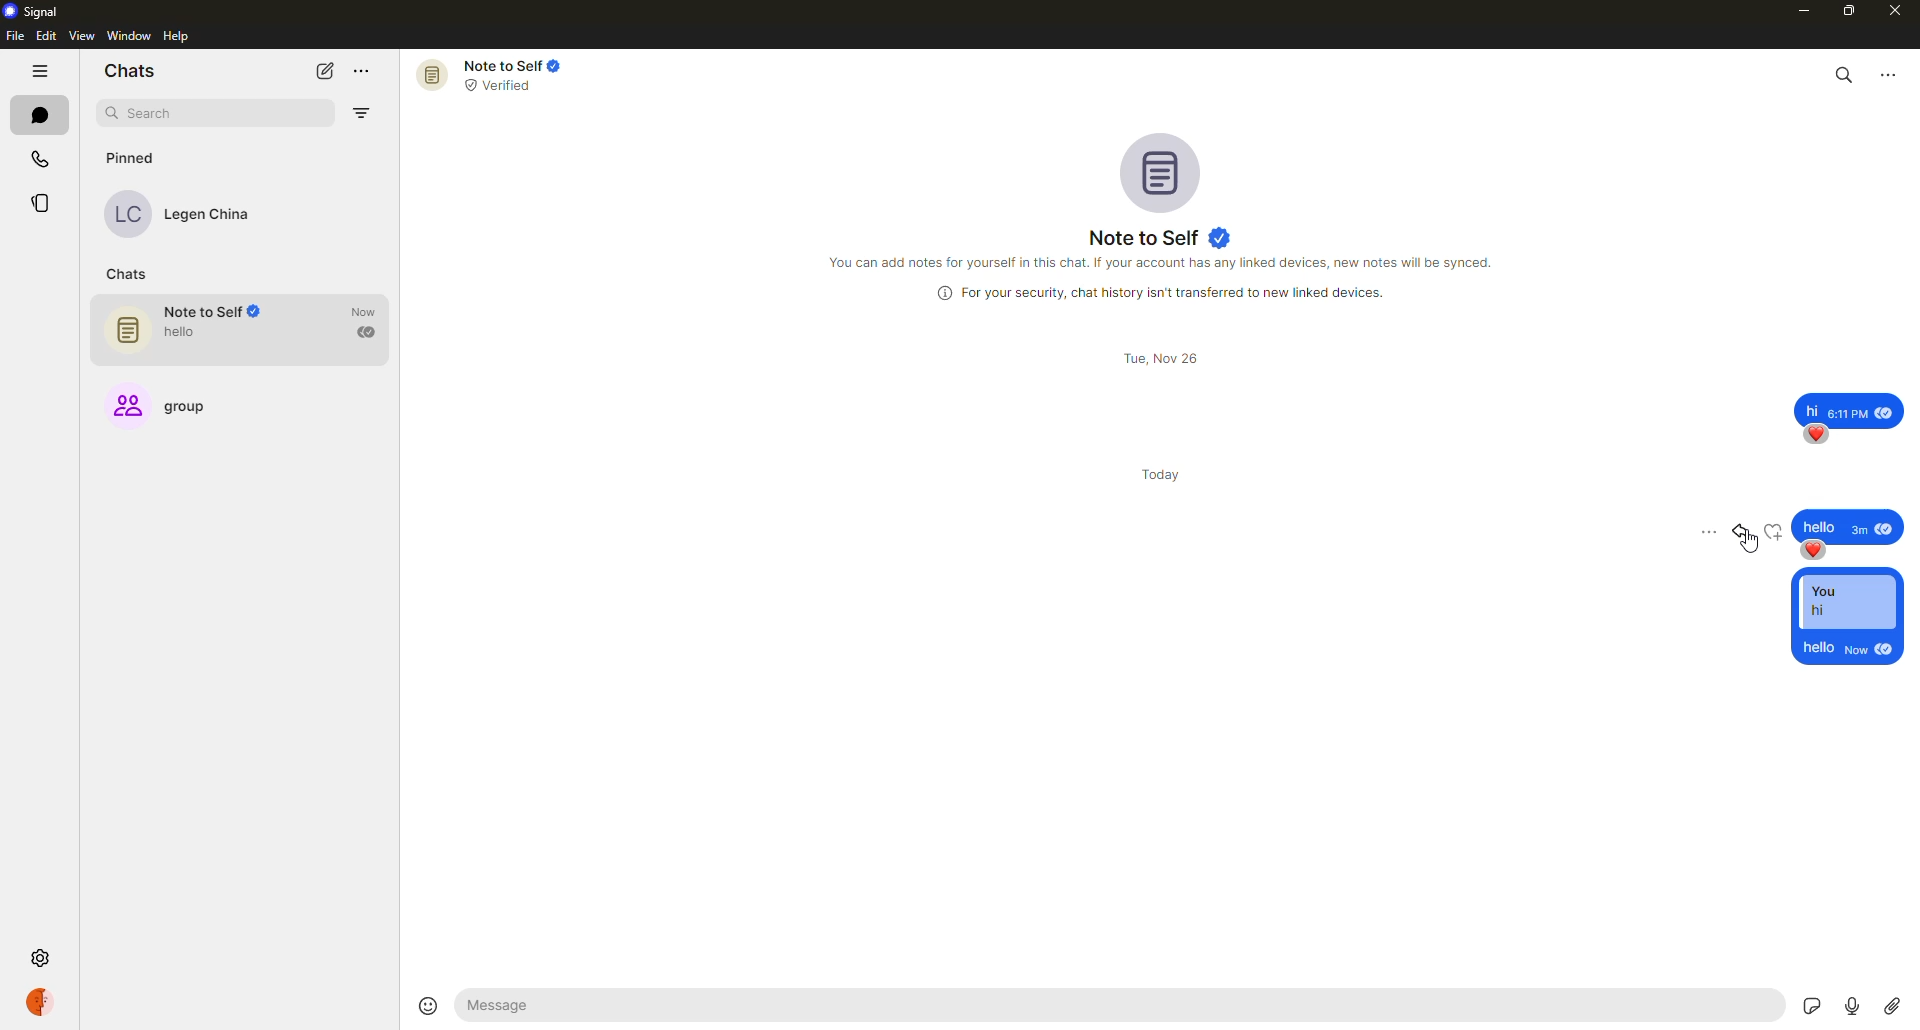 Image resolution: width=1920 pixels, height=1030 pixels. What do you see at coordinates (1850, 408) in the screenshot?
I see `message` at bounding box center [1850, 408].